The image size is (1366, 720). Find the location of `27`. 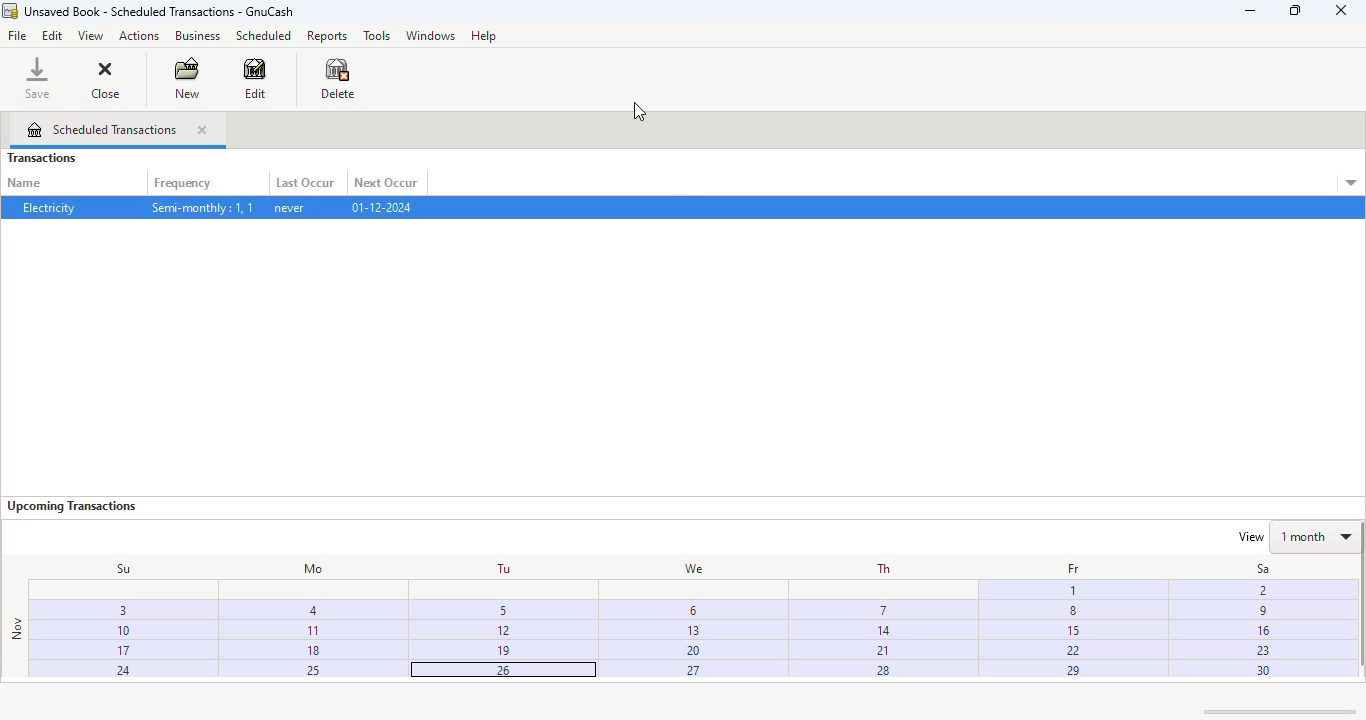

27 is located at coordinates (693, 672).